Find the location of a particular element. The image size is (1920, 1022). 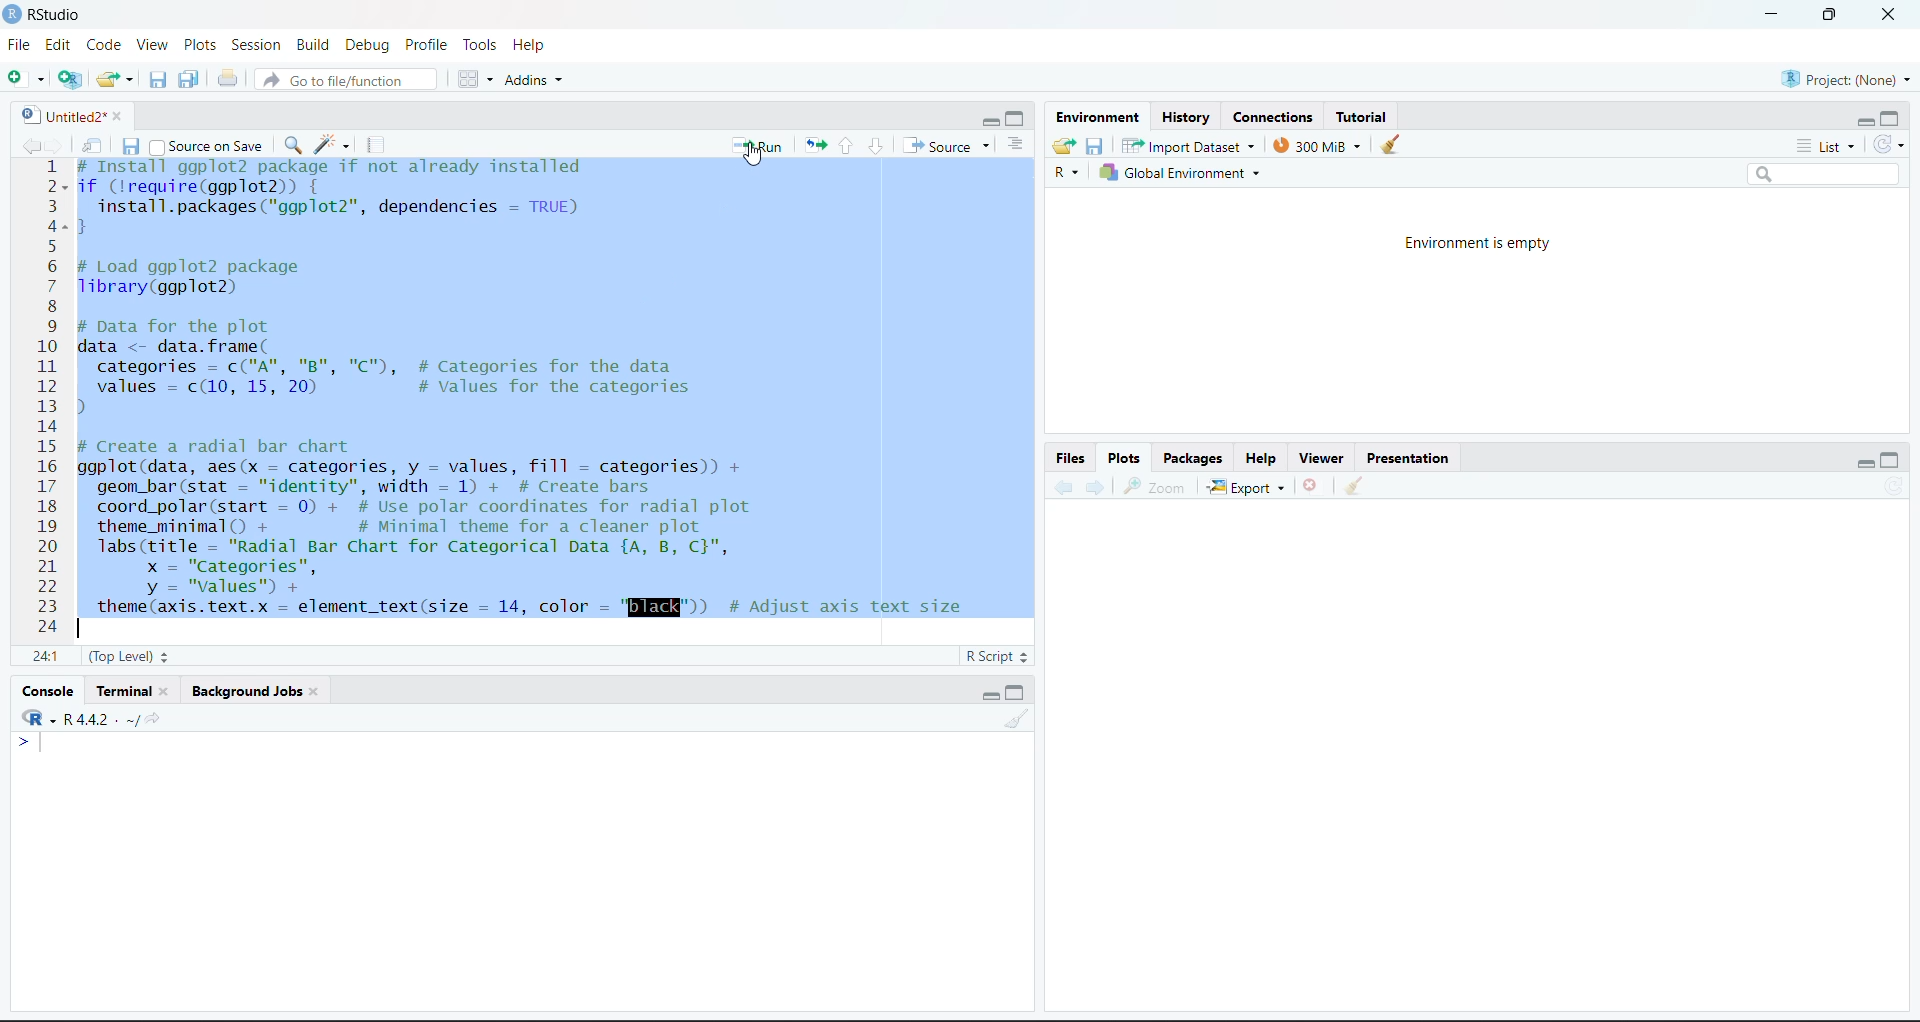

Tools is located at coordinates (479, 46).